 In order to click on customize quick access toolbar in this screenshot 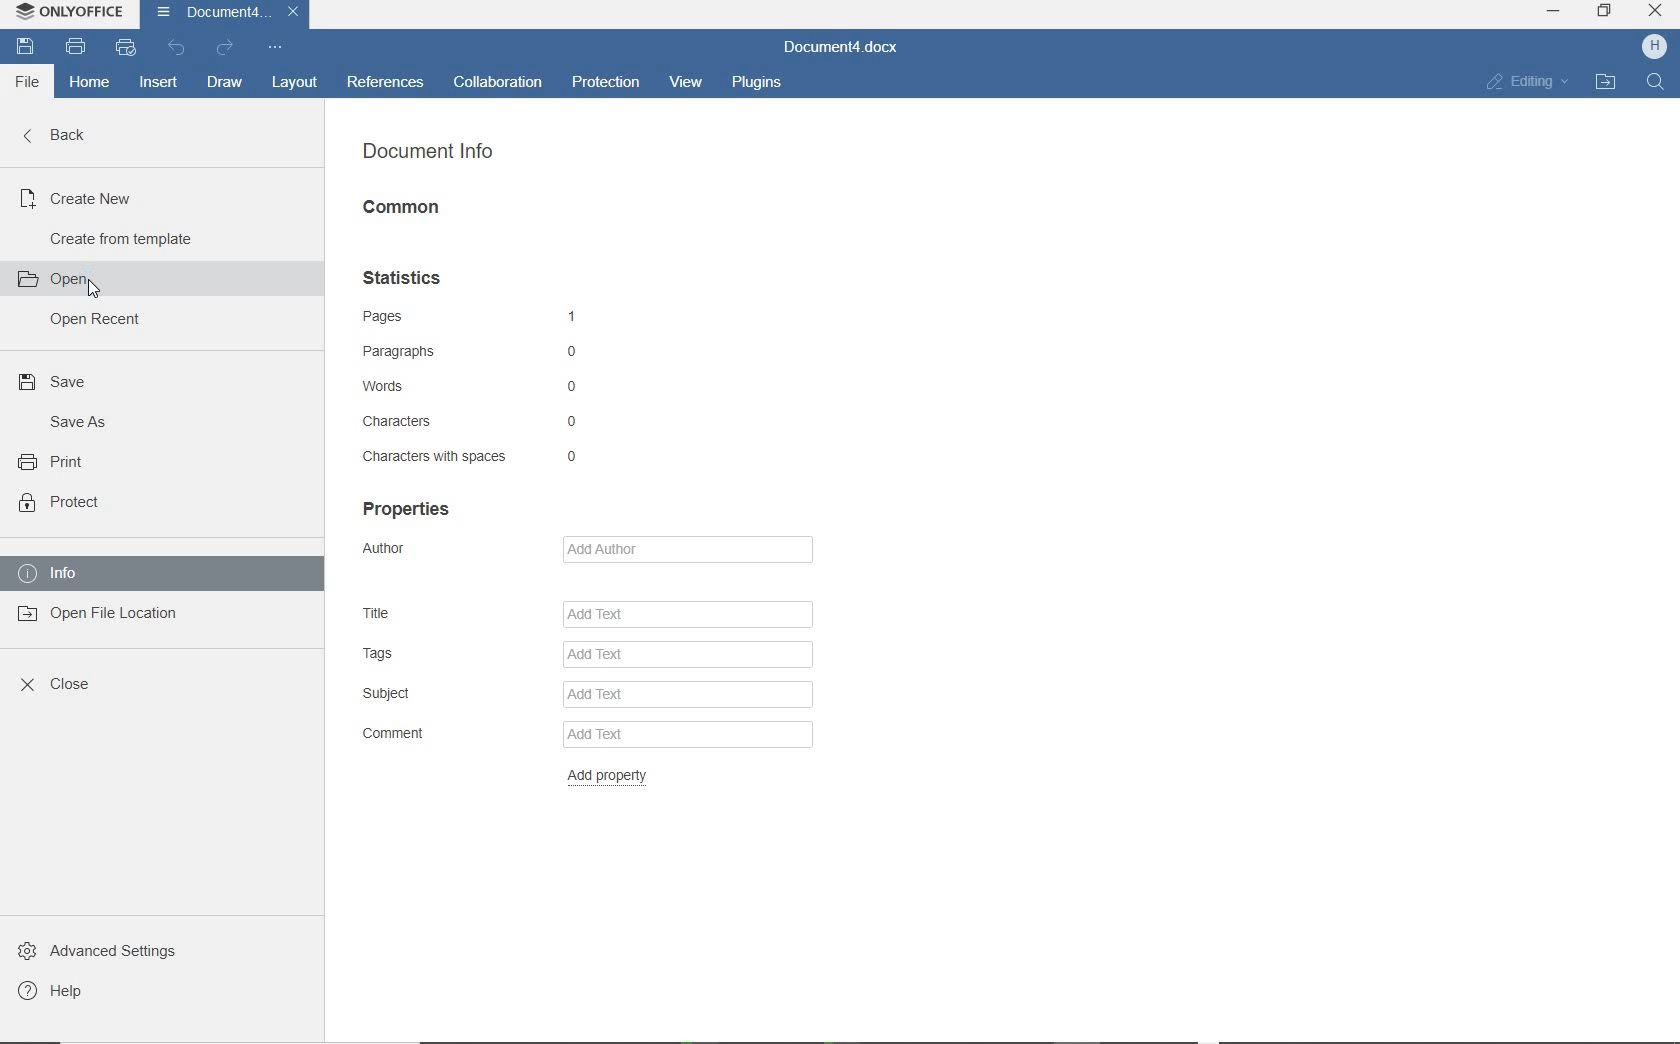, I will do `click(275, 48)`.